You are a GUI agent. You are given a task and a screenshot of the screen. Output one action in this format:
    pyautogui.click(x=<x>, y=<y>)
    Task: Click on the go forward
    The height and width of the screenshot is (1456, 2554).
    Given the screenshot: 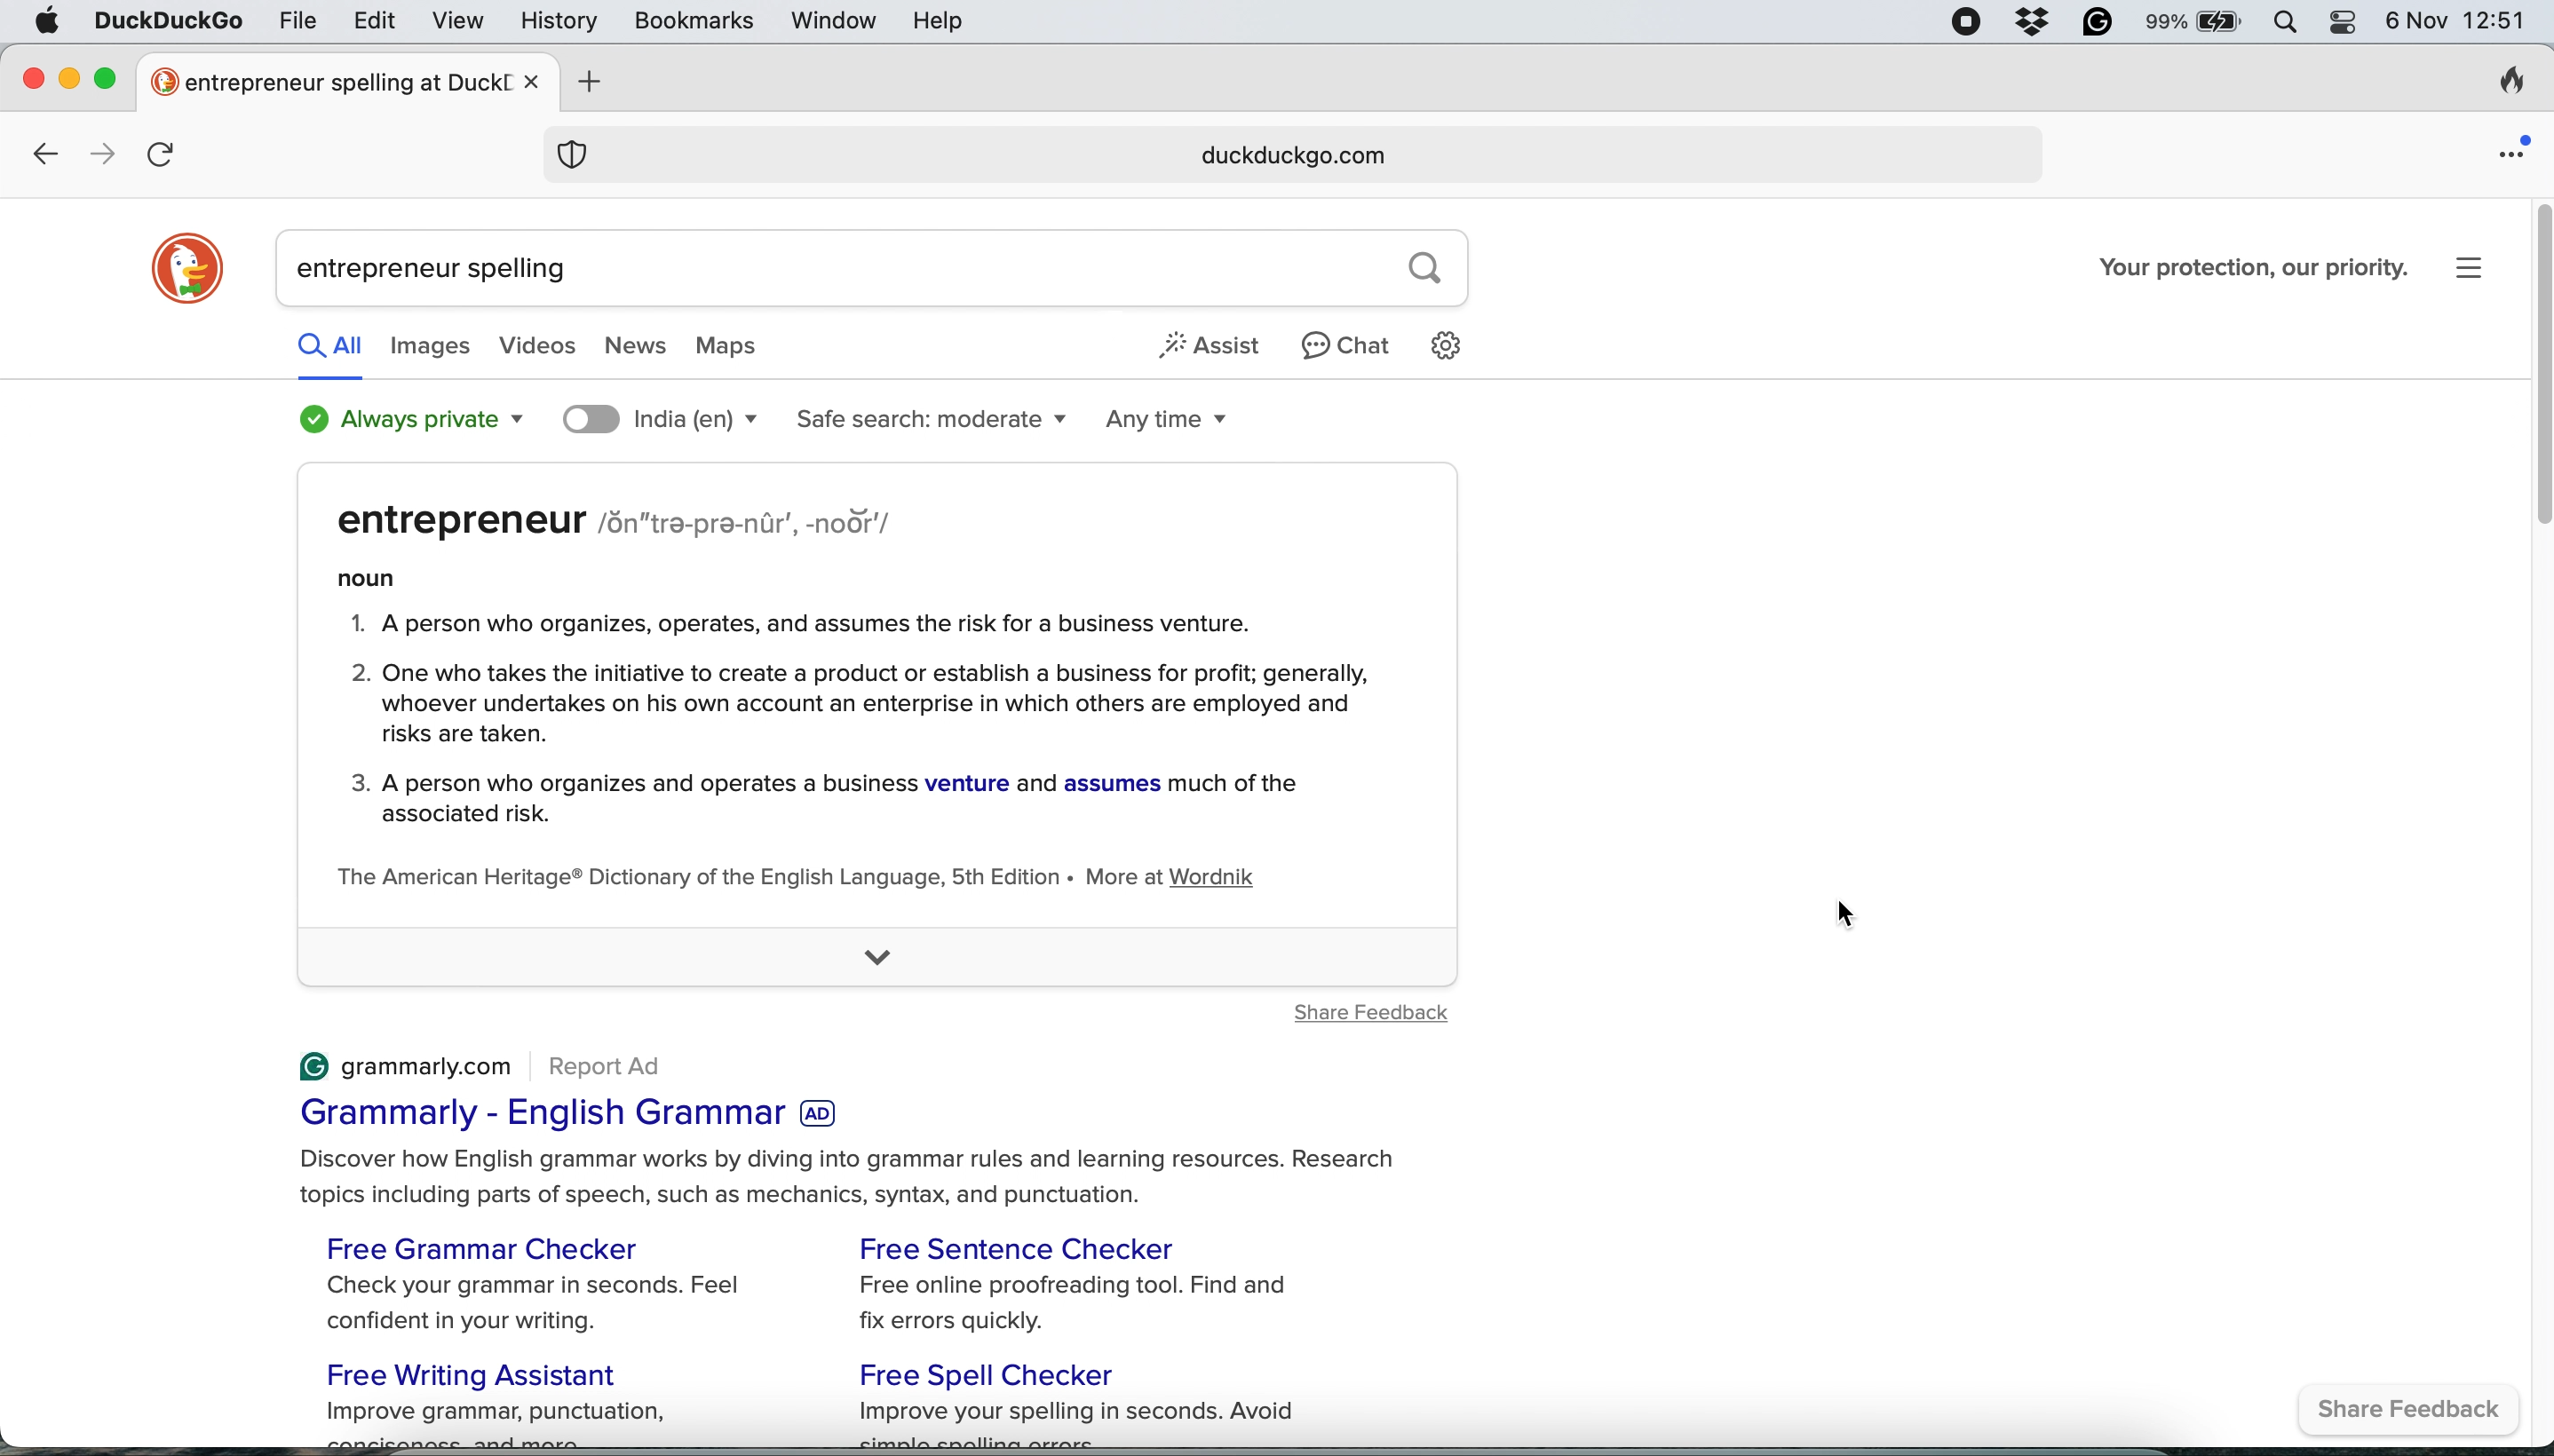 What is the action you would take?
    pyautogui.click(x=109, y=154)
    